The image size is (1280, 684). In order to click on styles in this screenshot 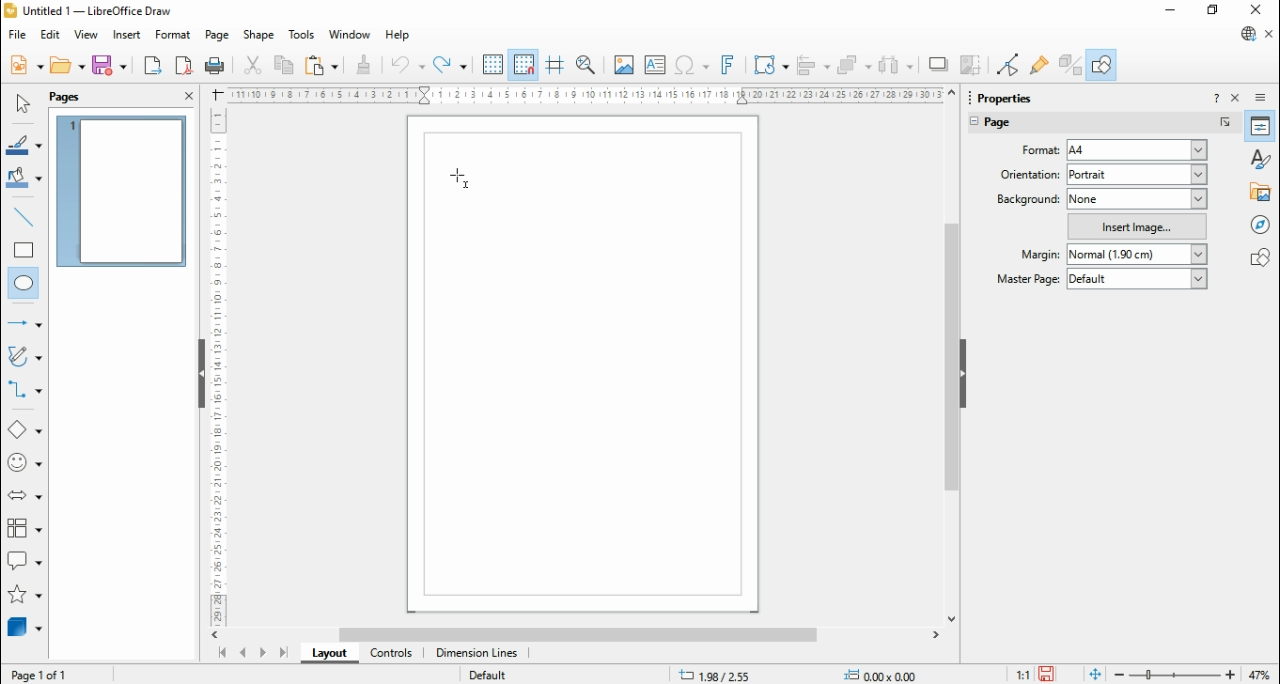, I will do `click(1262, 157)`.